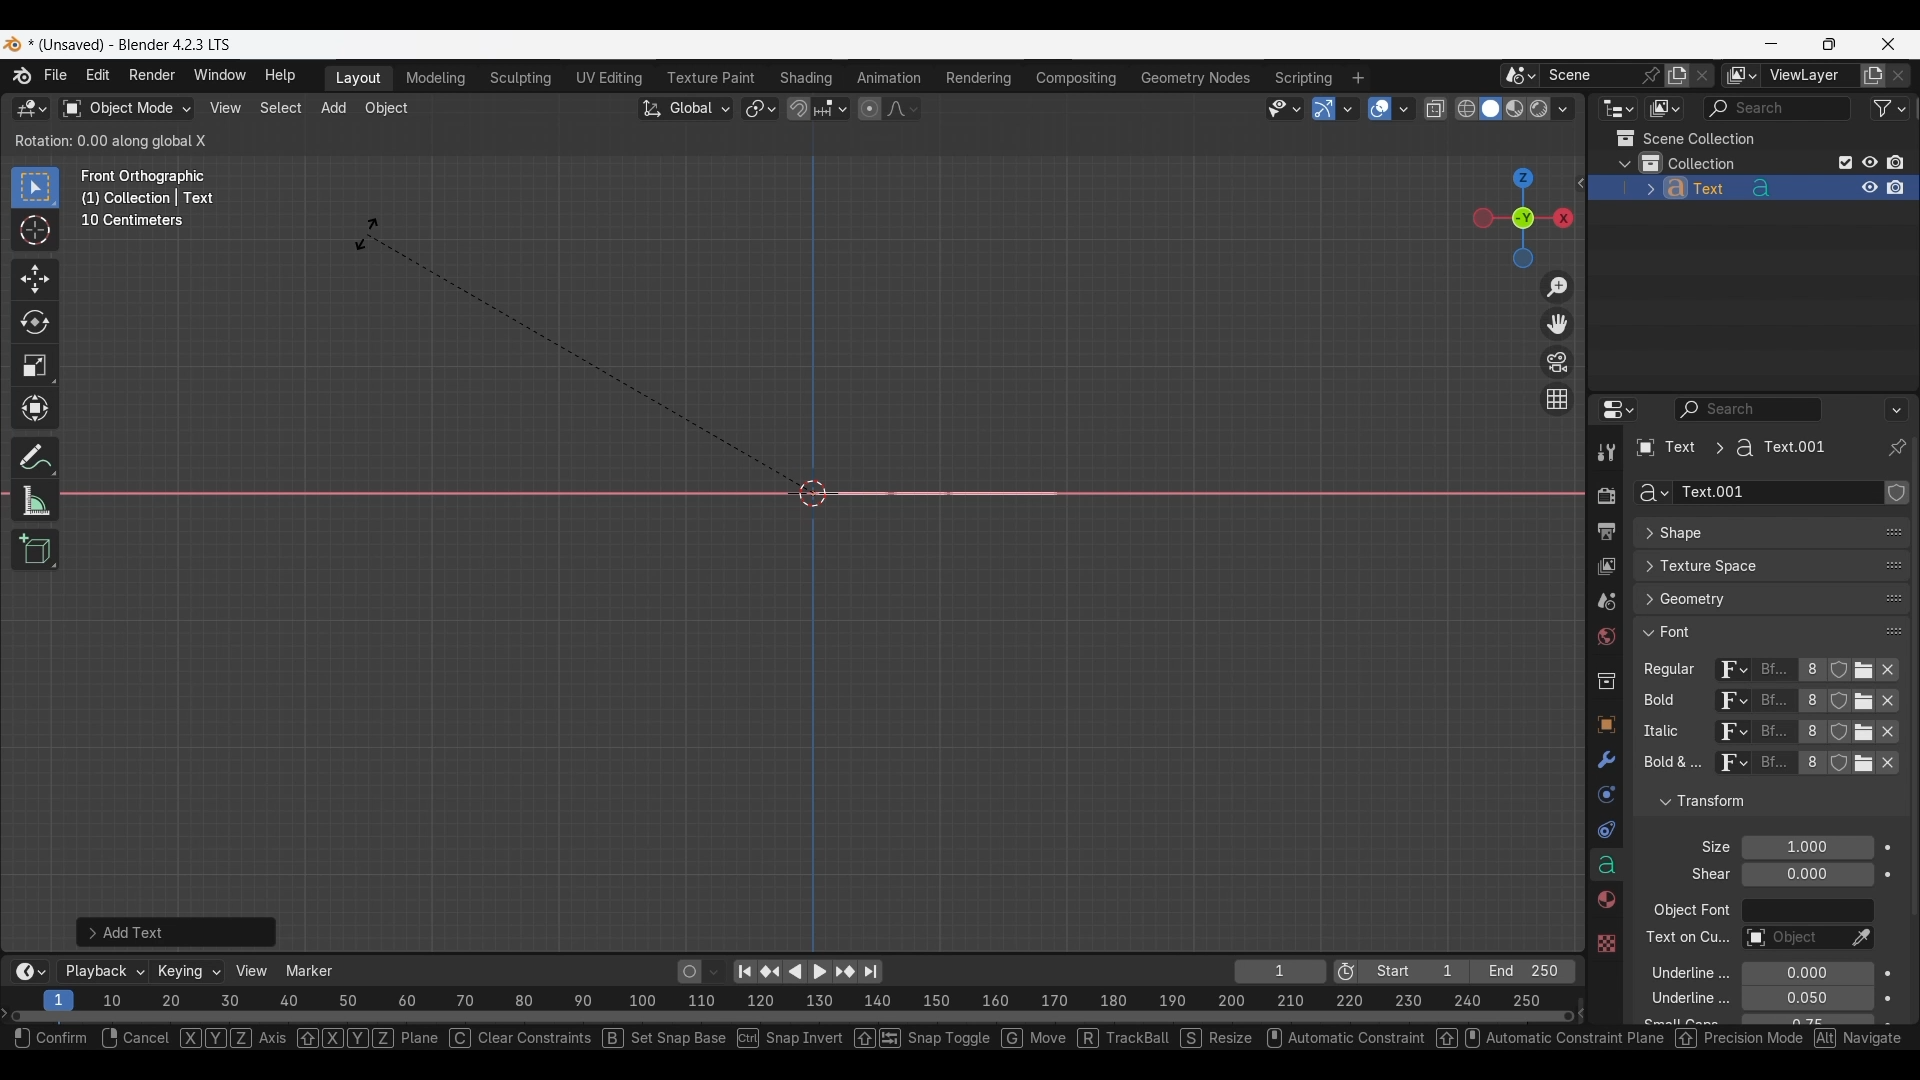 This screenshot has height=1080, width=1920. Describe the element at coordinates (522, 1040) in the screenshot. I see `clear constraints` at that location.